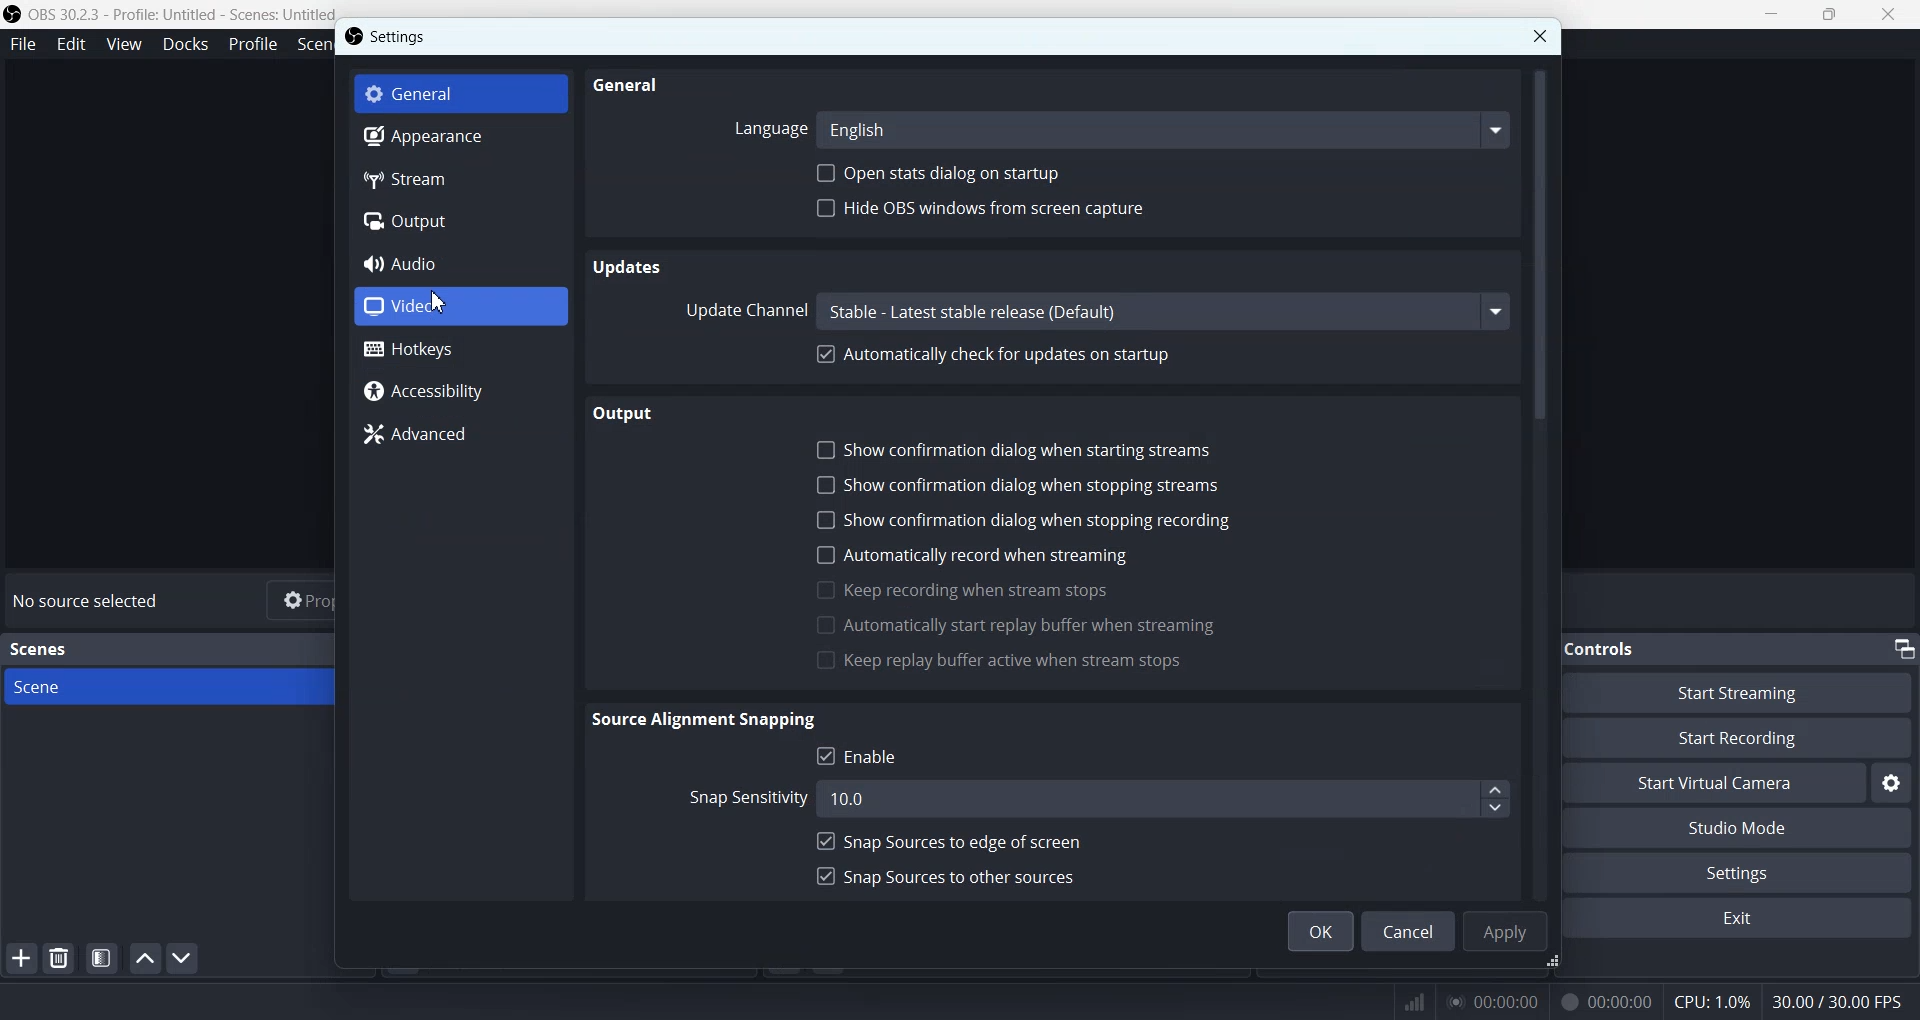 The width and height of the screenshot is (1920, 1020). I want to click on Show confirmation dialog when starting streams, so click(1031, 449).